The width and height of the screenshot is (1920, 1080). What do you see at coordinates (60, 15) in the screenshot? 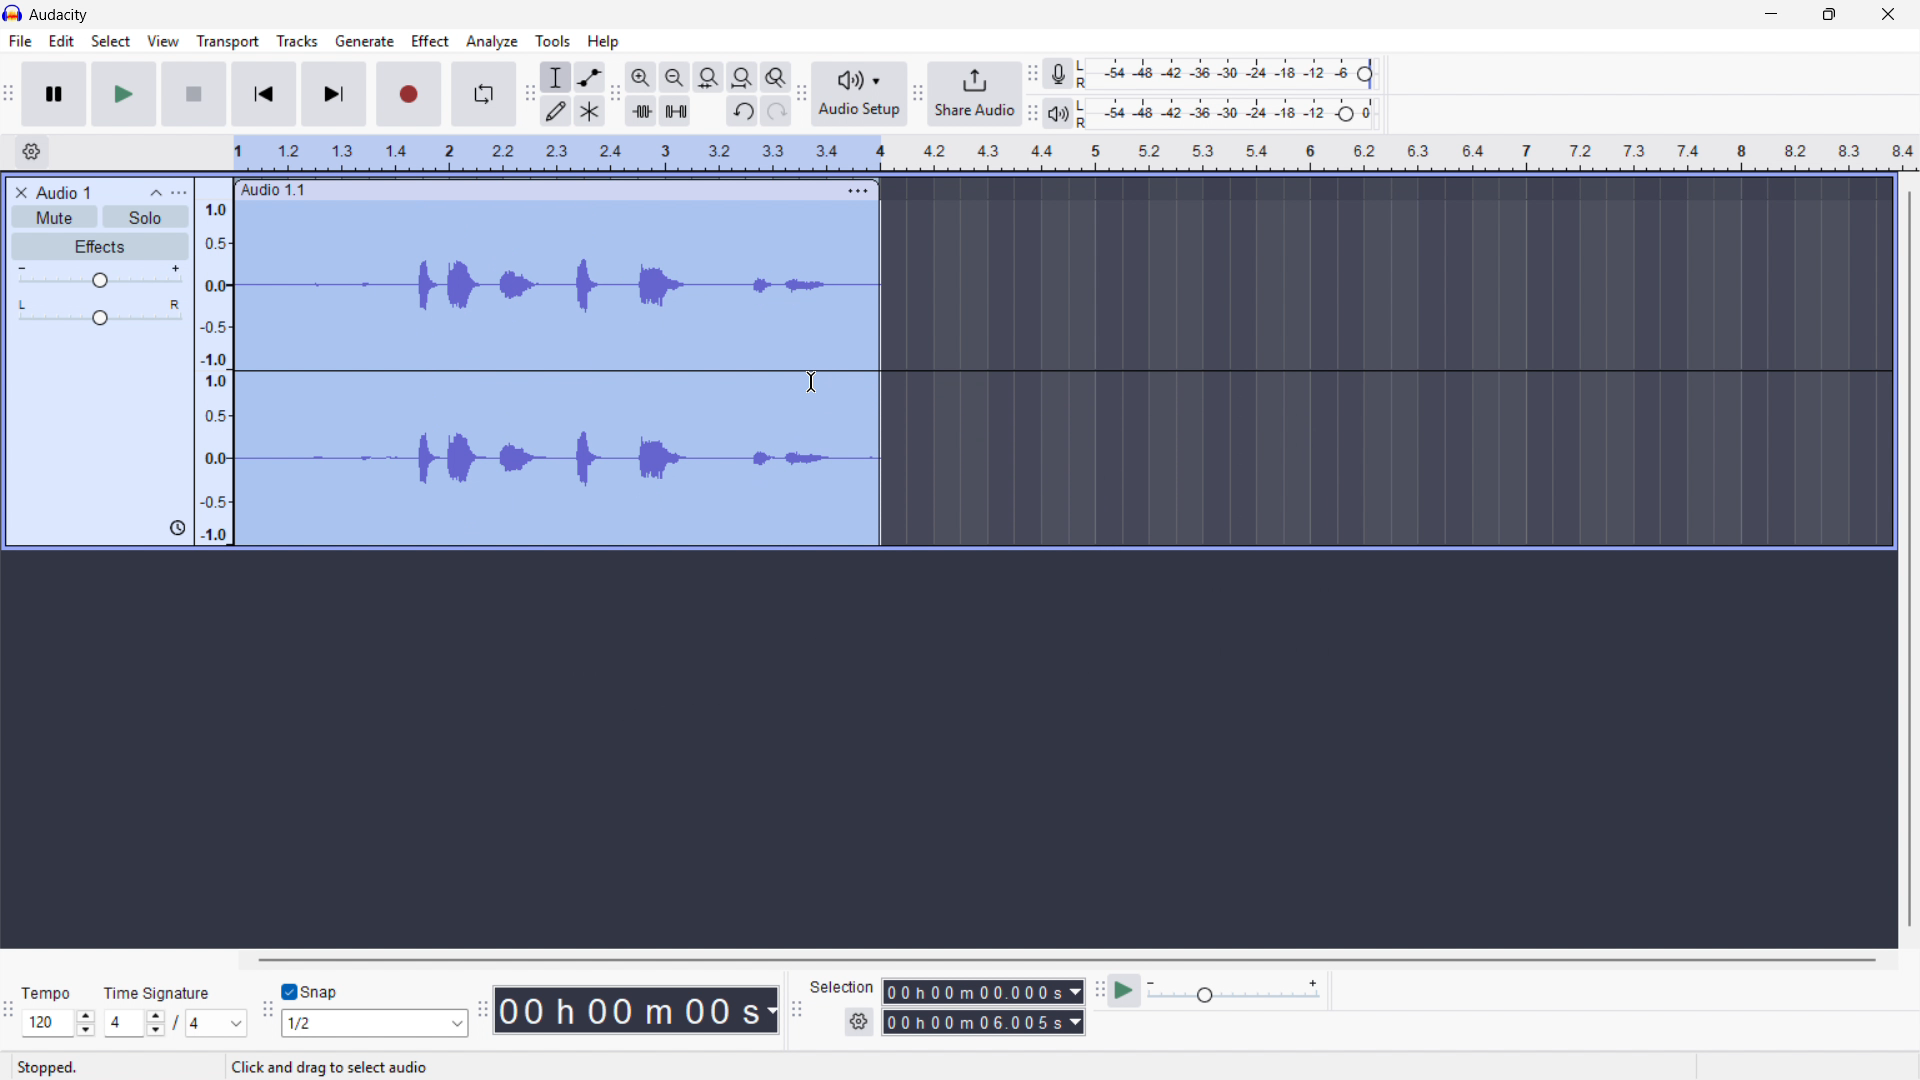
I see `Title ` at bounding box center [60, 15].